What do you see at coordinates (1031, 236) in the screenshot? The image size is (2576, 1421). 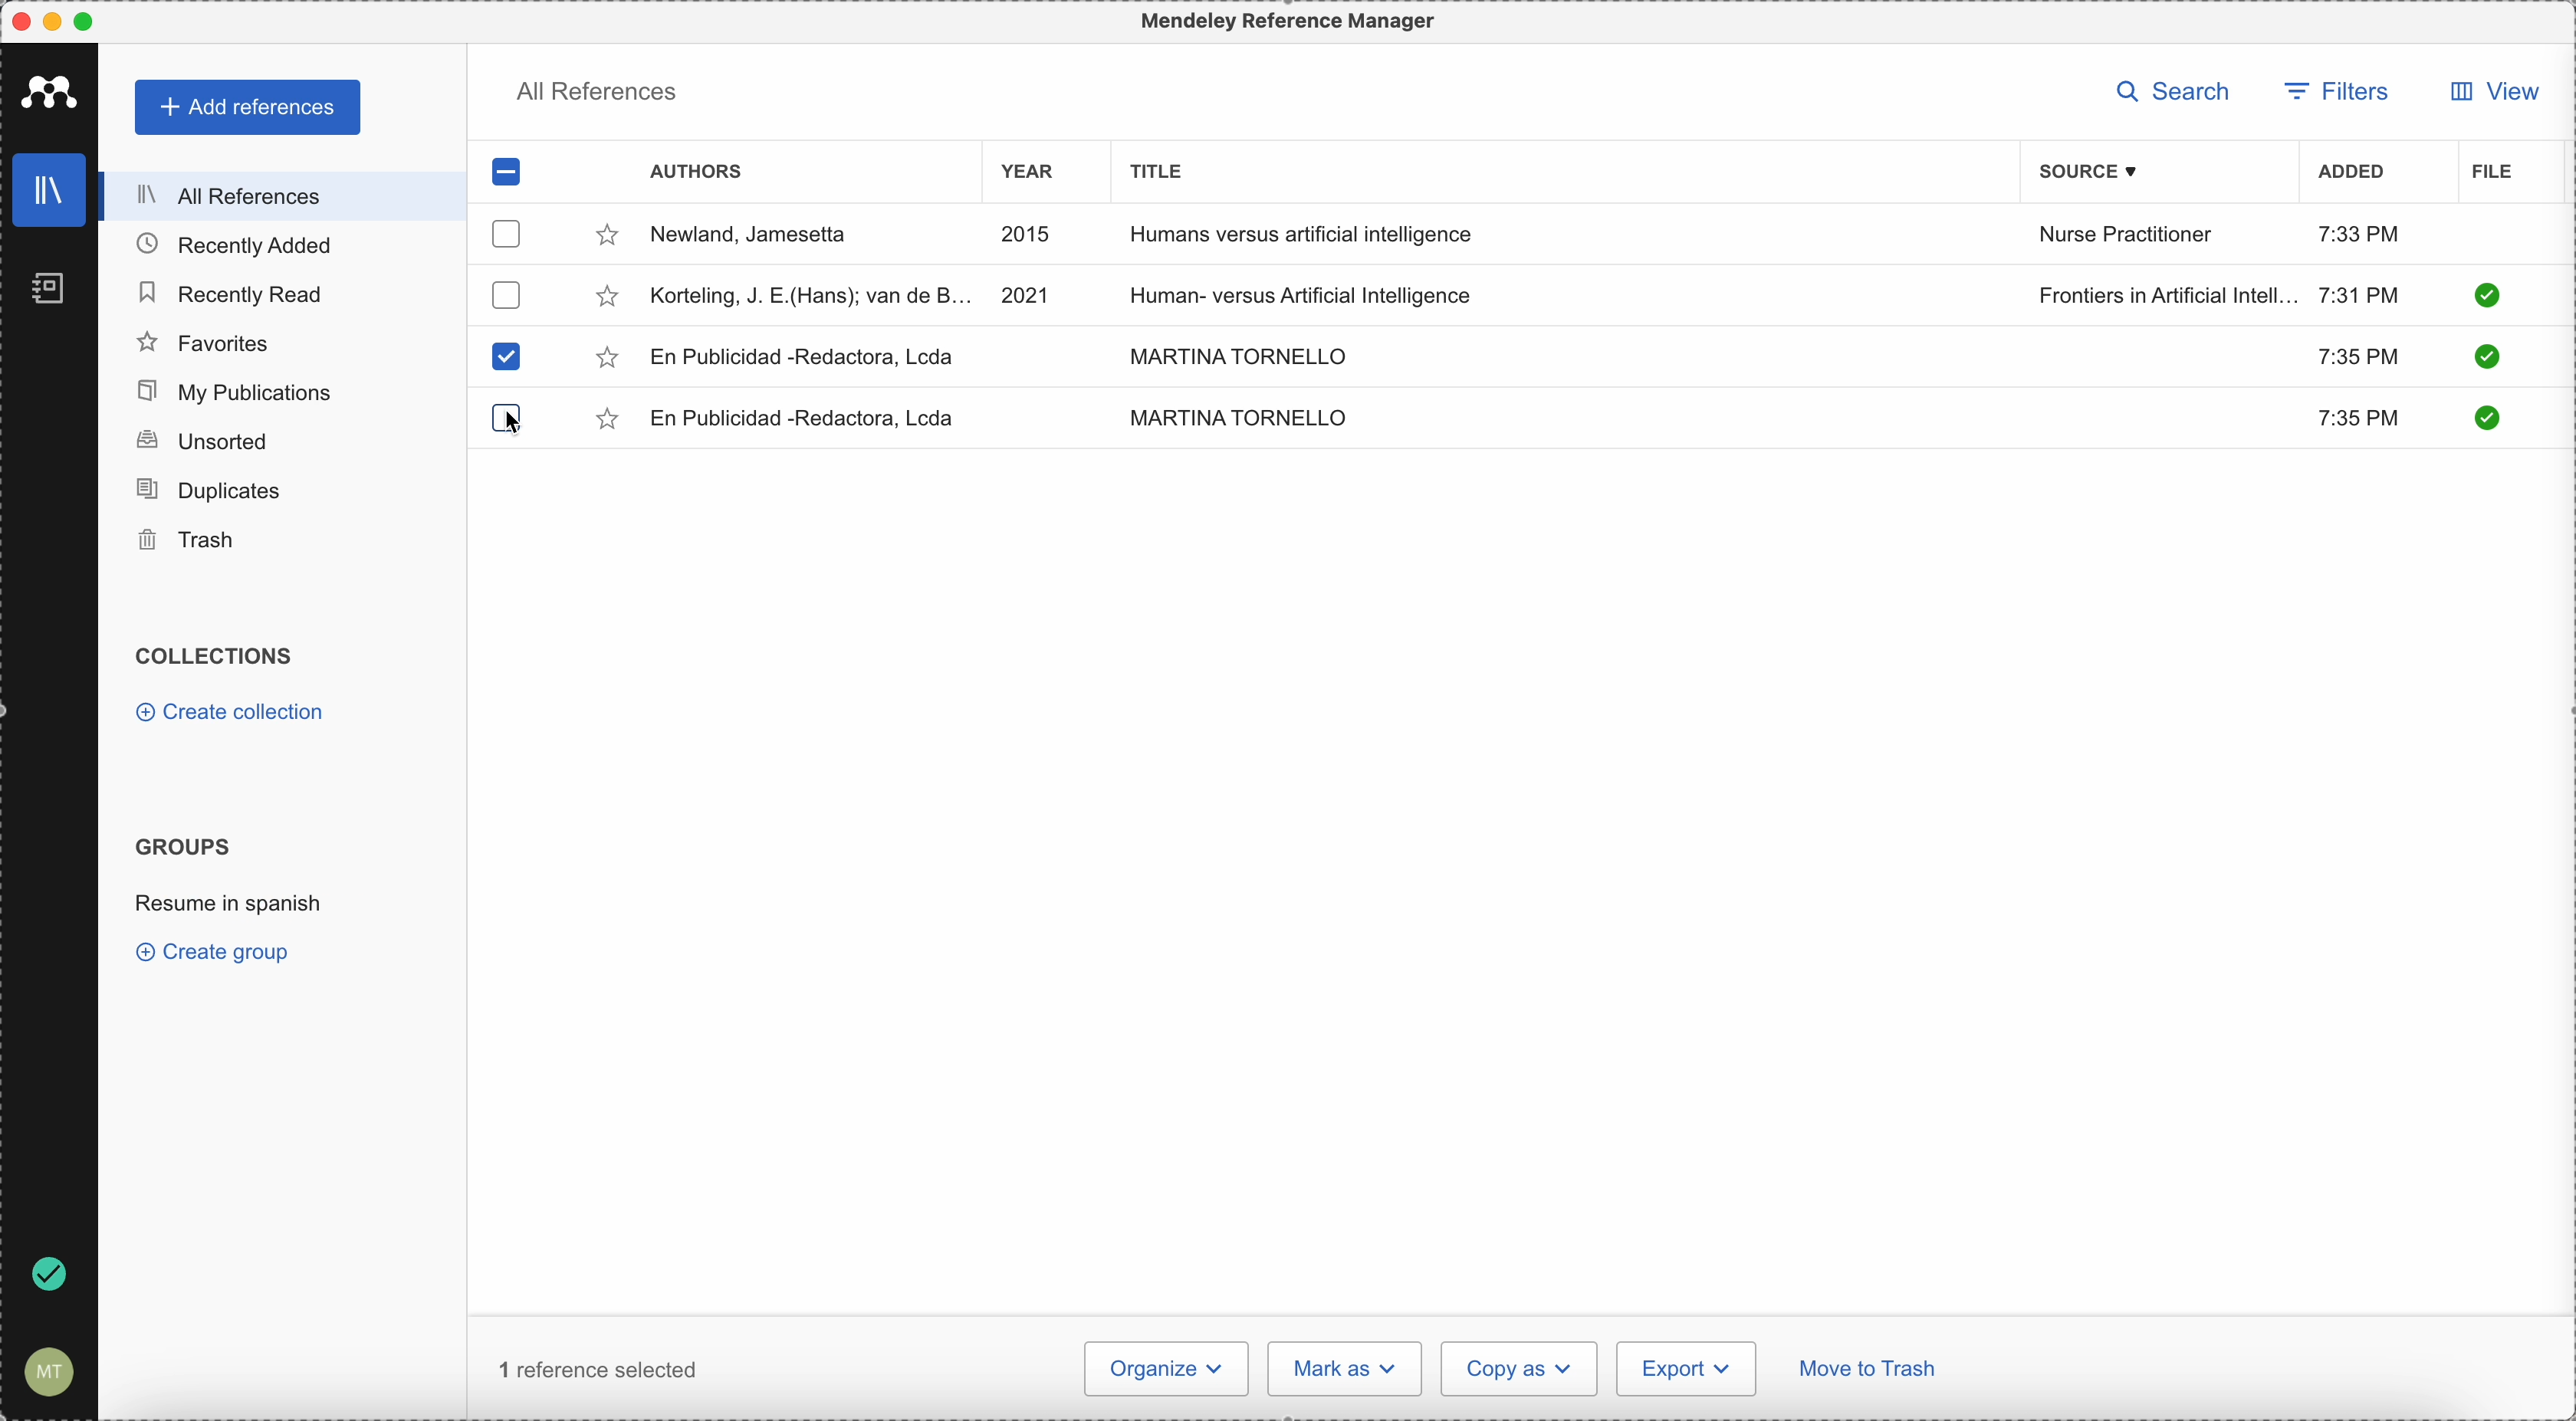 I see `2015` at bounding box center [1031, 236].